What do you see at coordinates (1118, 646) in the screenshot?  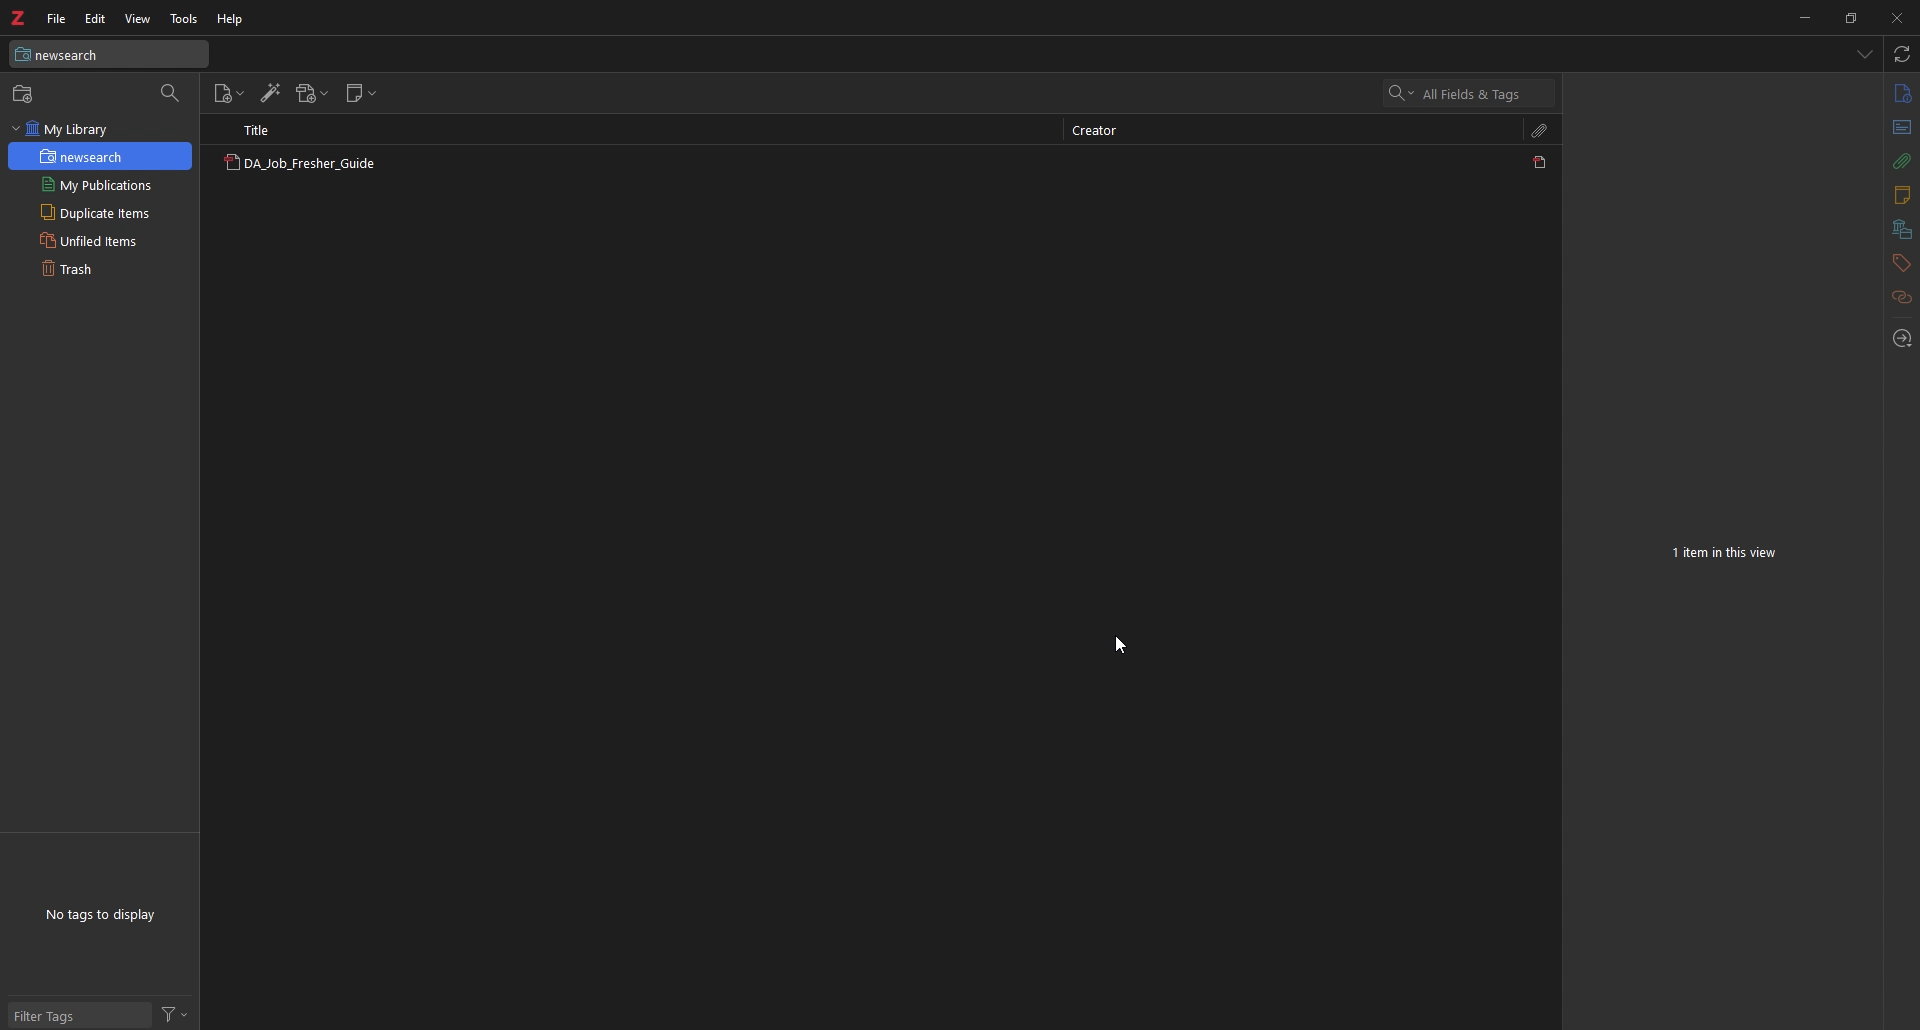 I see `cursor` at bounding box center [1118, 646].